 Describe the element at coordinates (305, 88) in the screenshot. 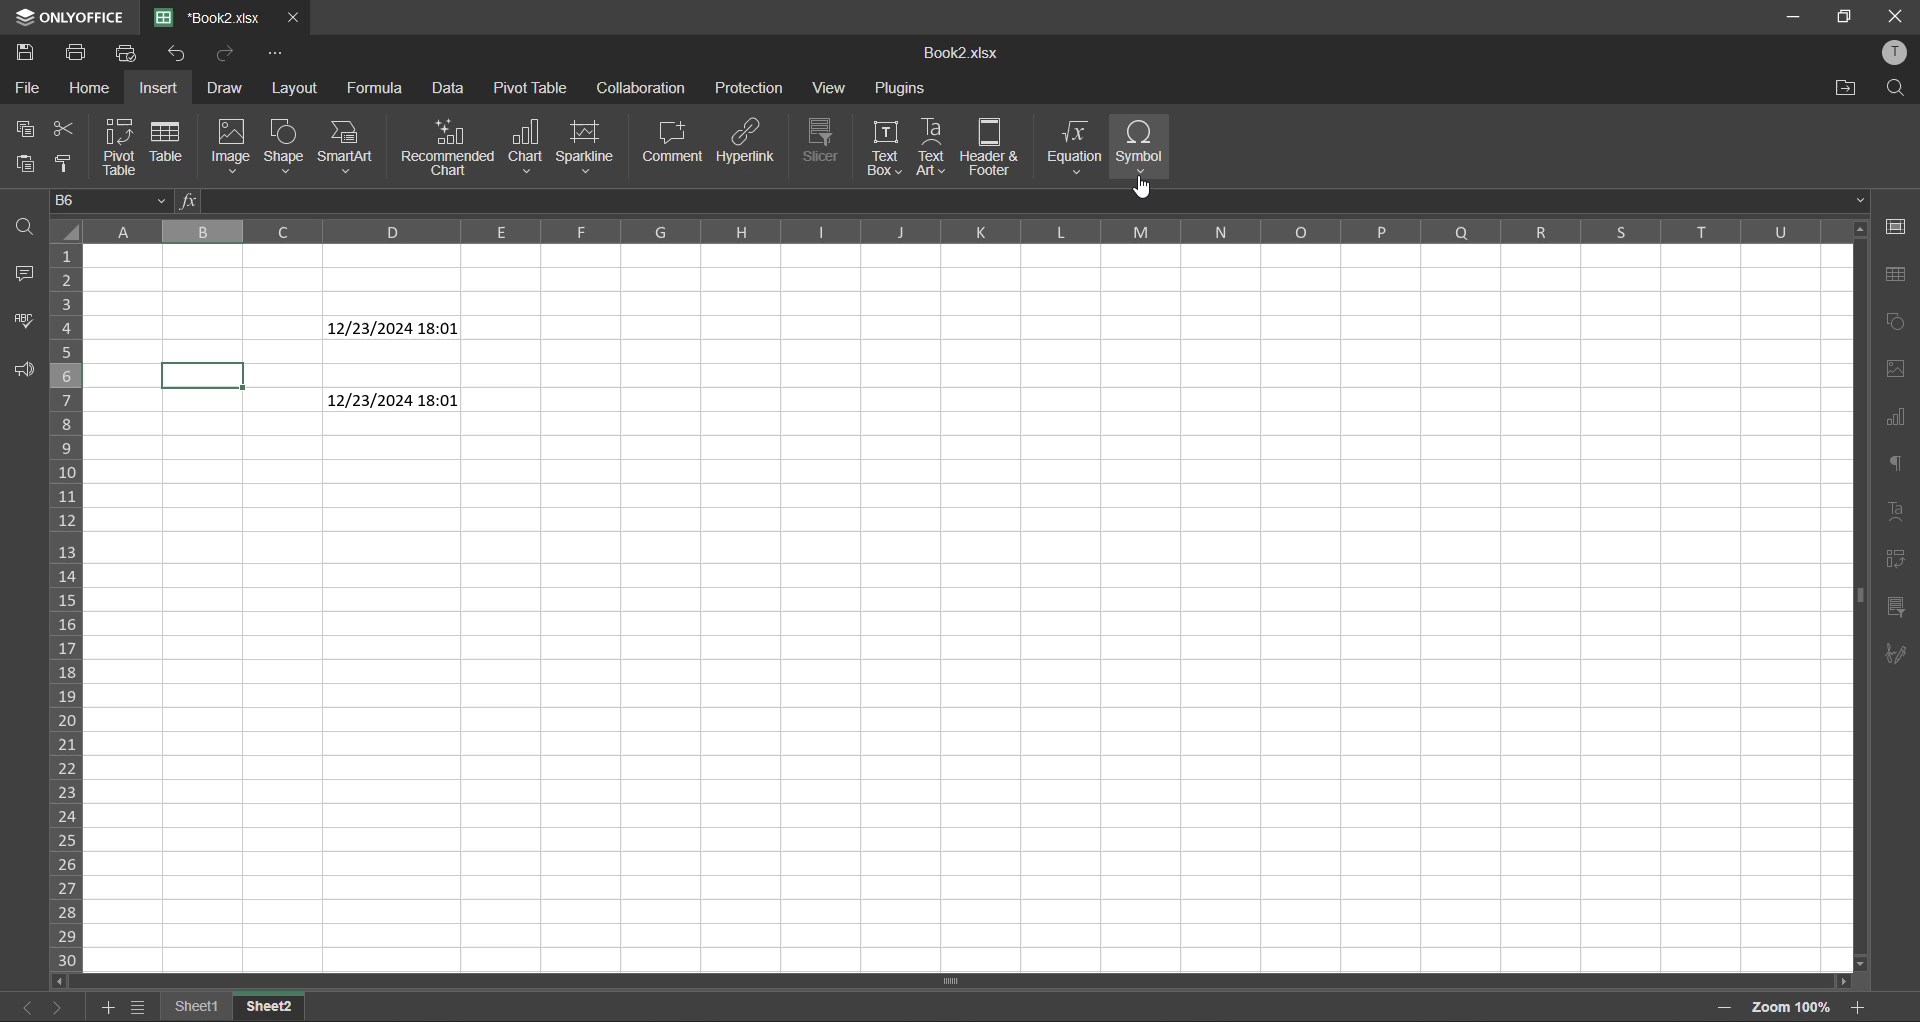

I see `layout` at that location.